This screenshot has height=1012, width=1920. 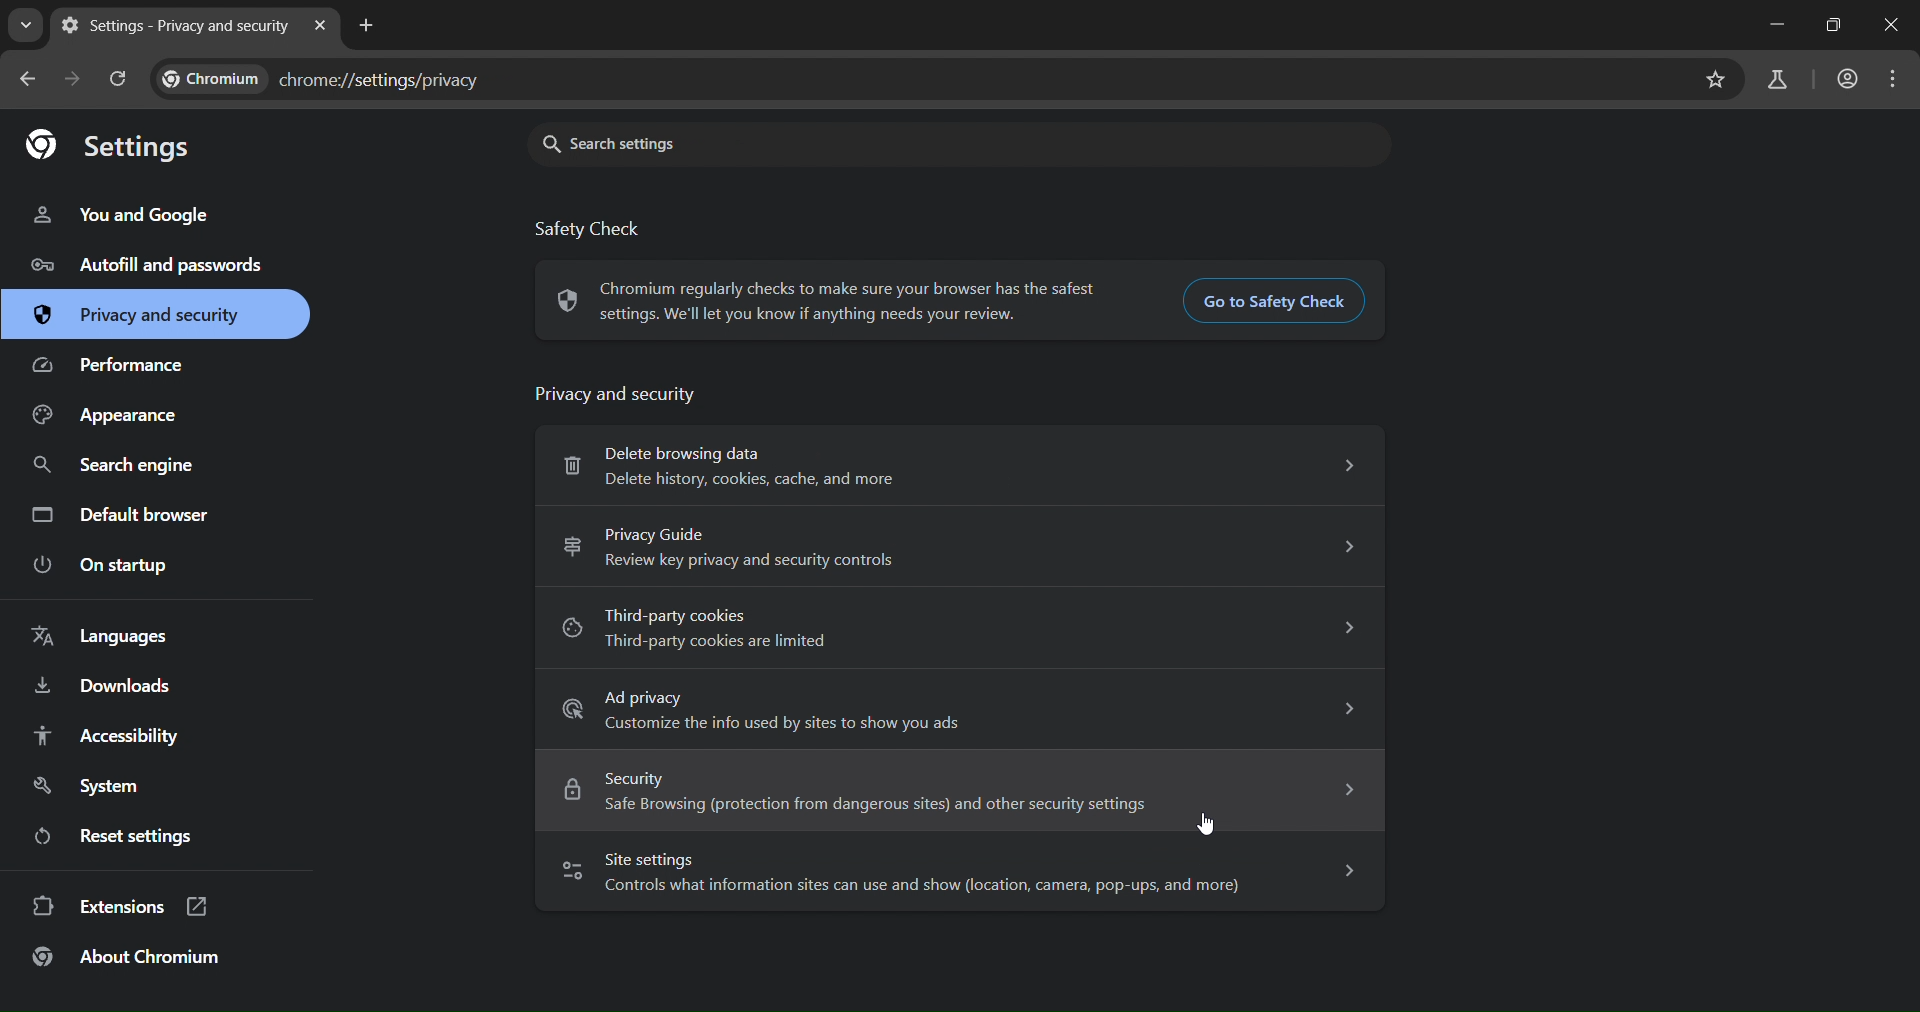 What do you see at coordinates (139, 963) in the screenshot?
I see `about chromium` at bounding box center [139, 963].